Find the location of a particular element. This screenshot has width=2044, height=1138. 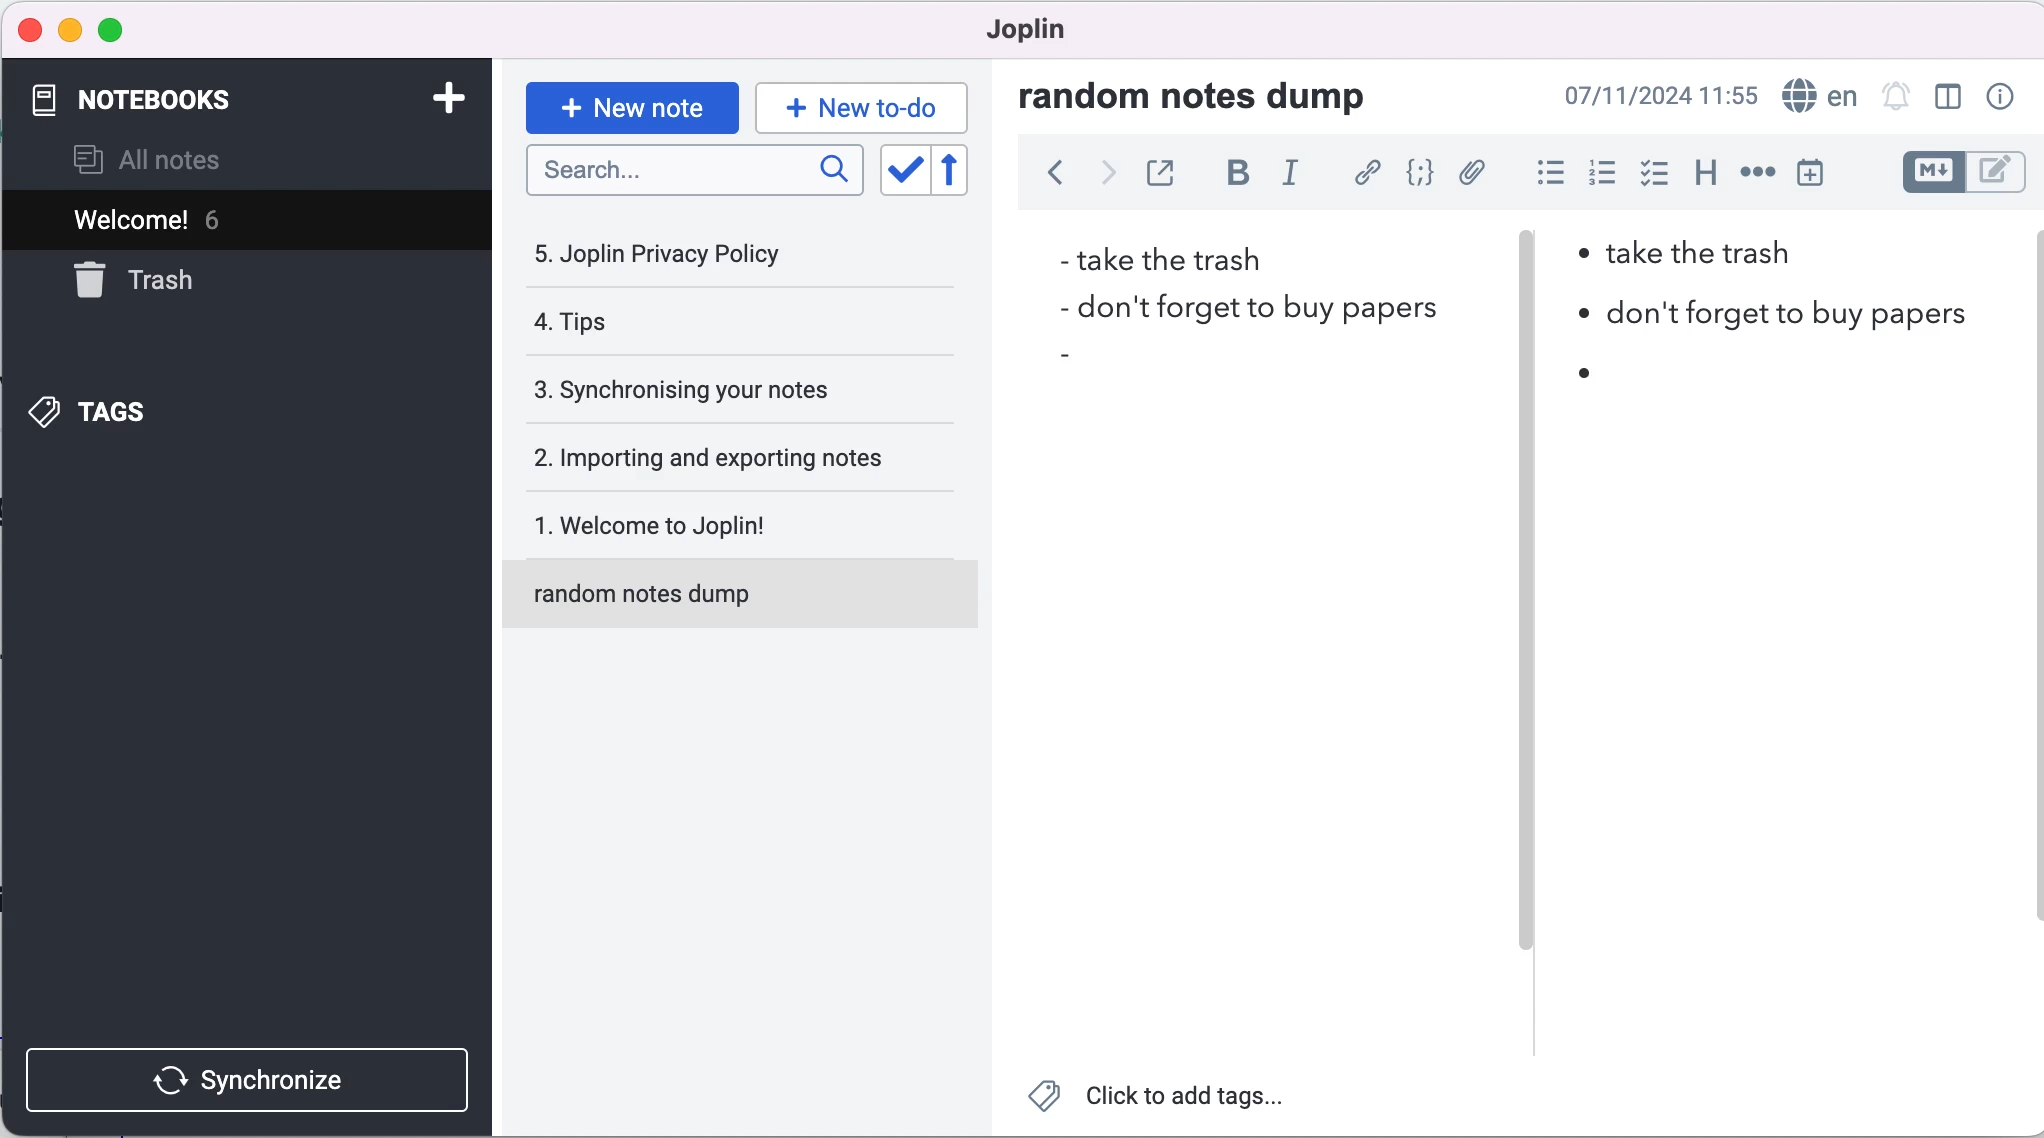

tips is located at coordinates (691, 326).